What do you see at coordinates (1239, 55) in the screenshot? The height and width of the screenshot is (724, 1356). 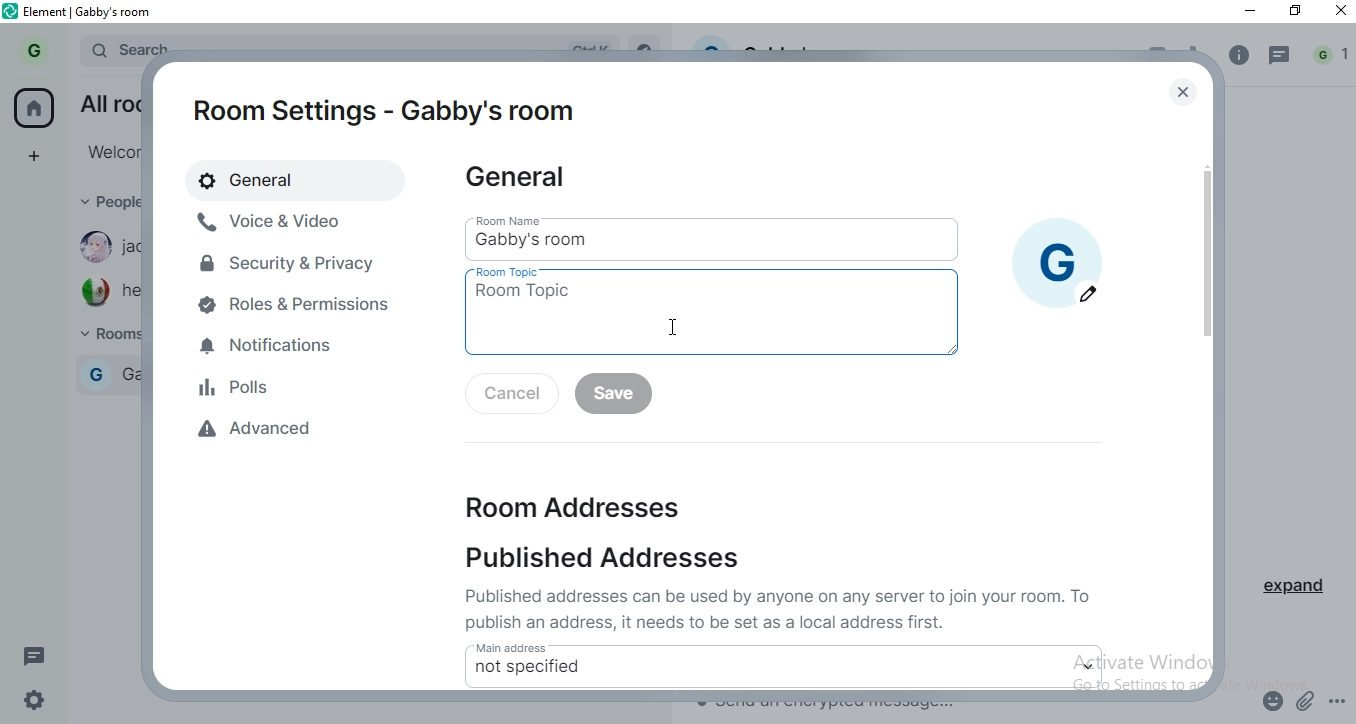 I see `info` at bounding box center [1239, 55].